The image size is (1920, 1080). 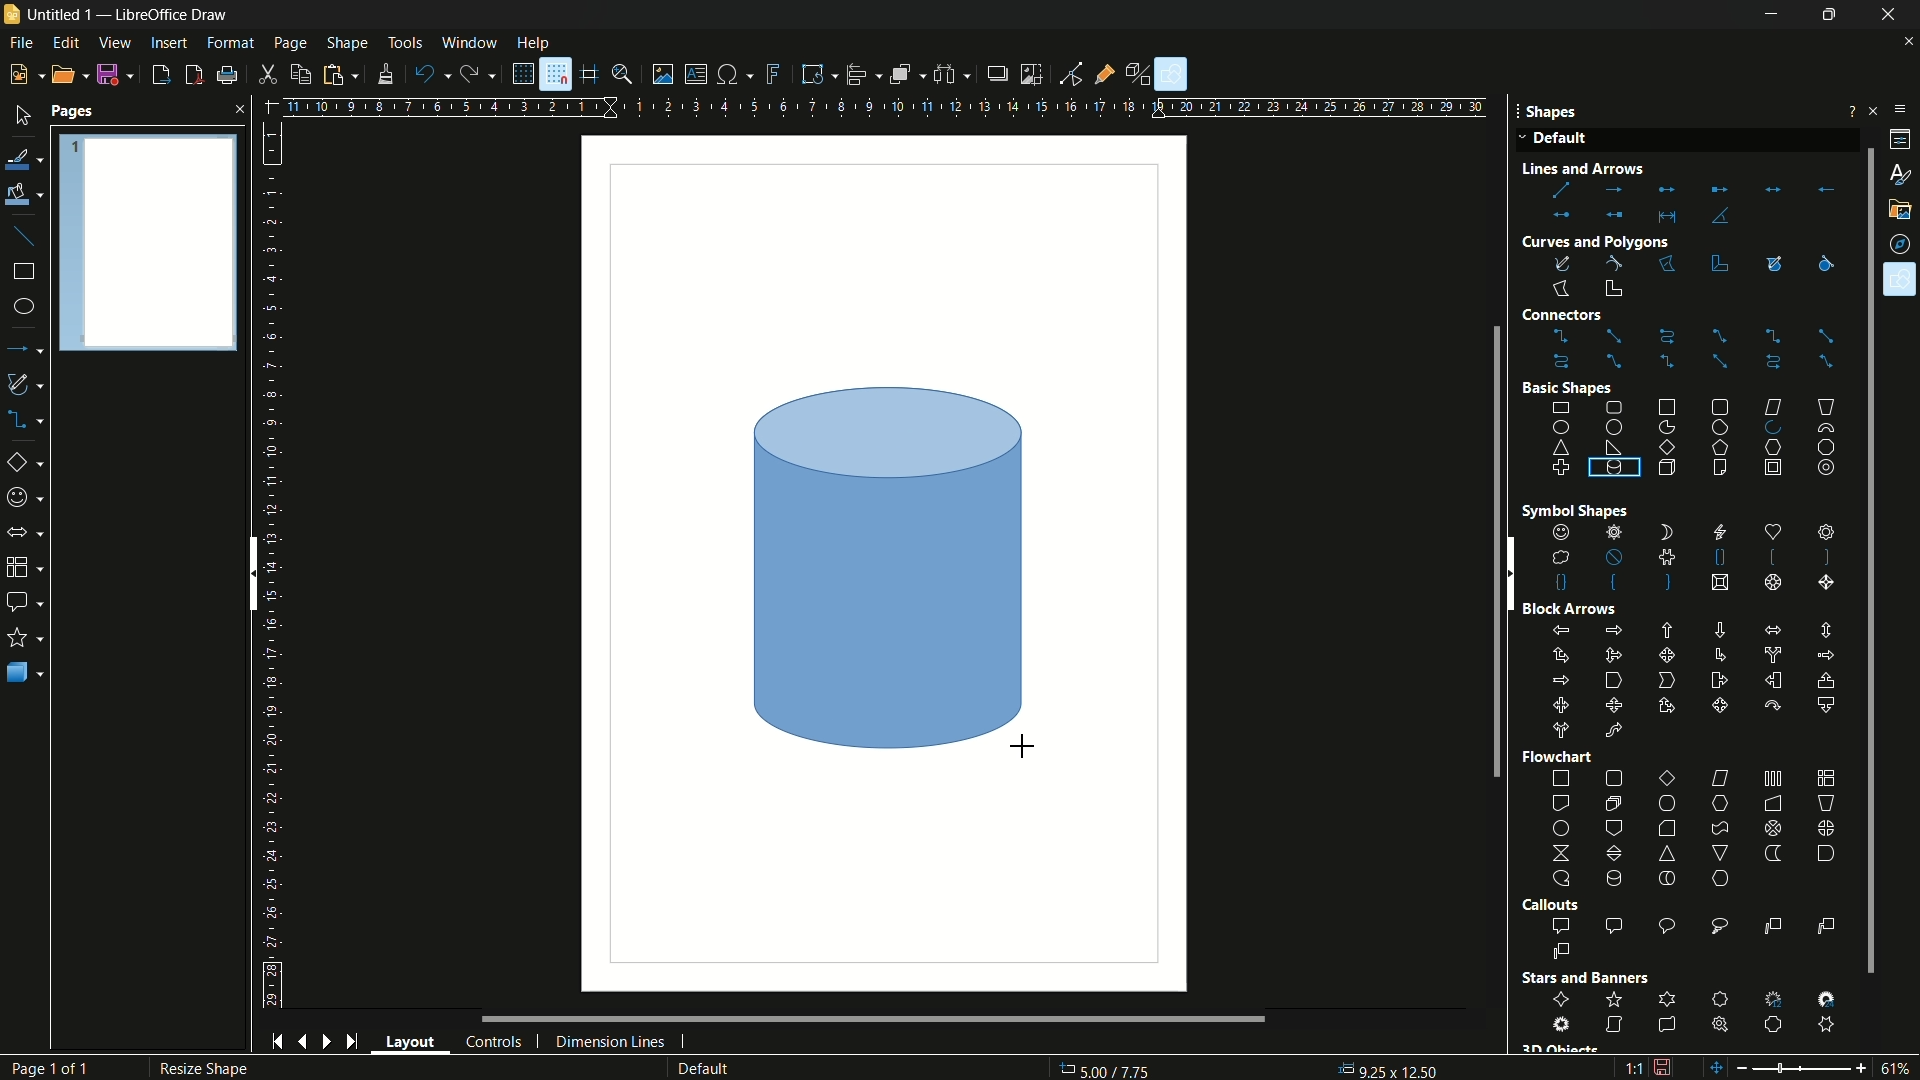 I want to click on Default, so click(x=1556, y=140).